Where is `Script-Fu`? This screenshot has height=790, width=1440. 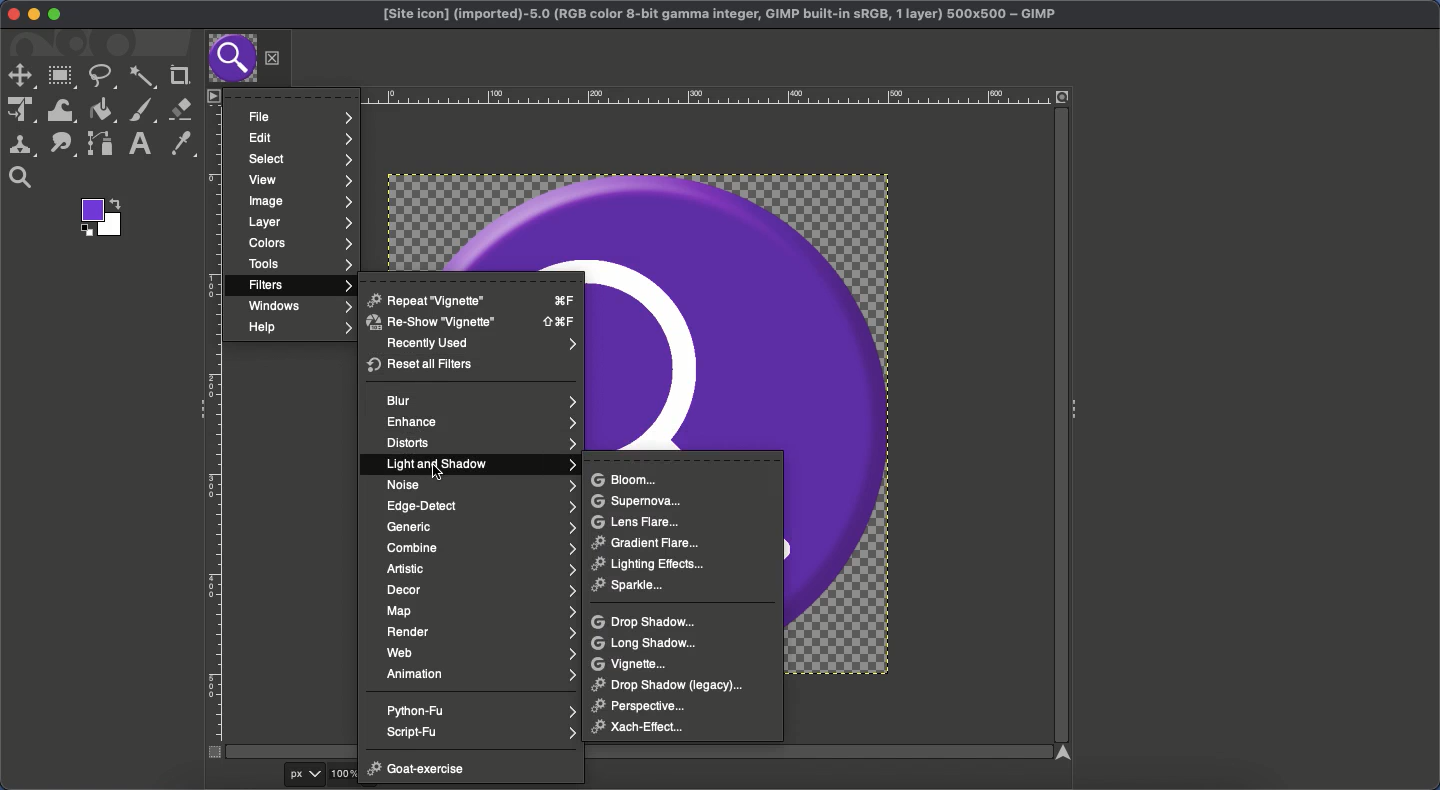 Script-Fu is located at coordinates (482, 731).